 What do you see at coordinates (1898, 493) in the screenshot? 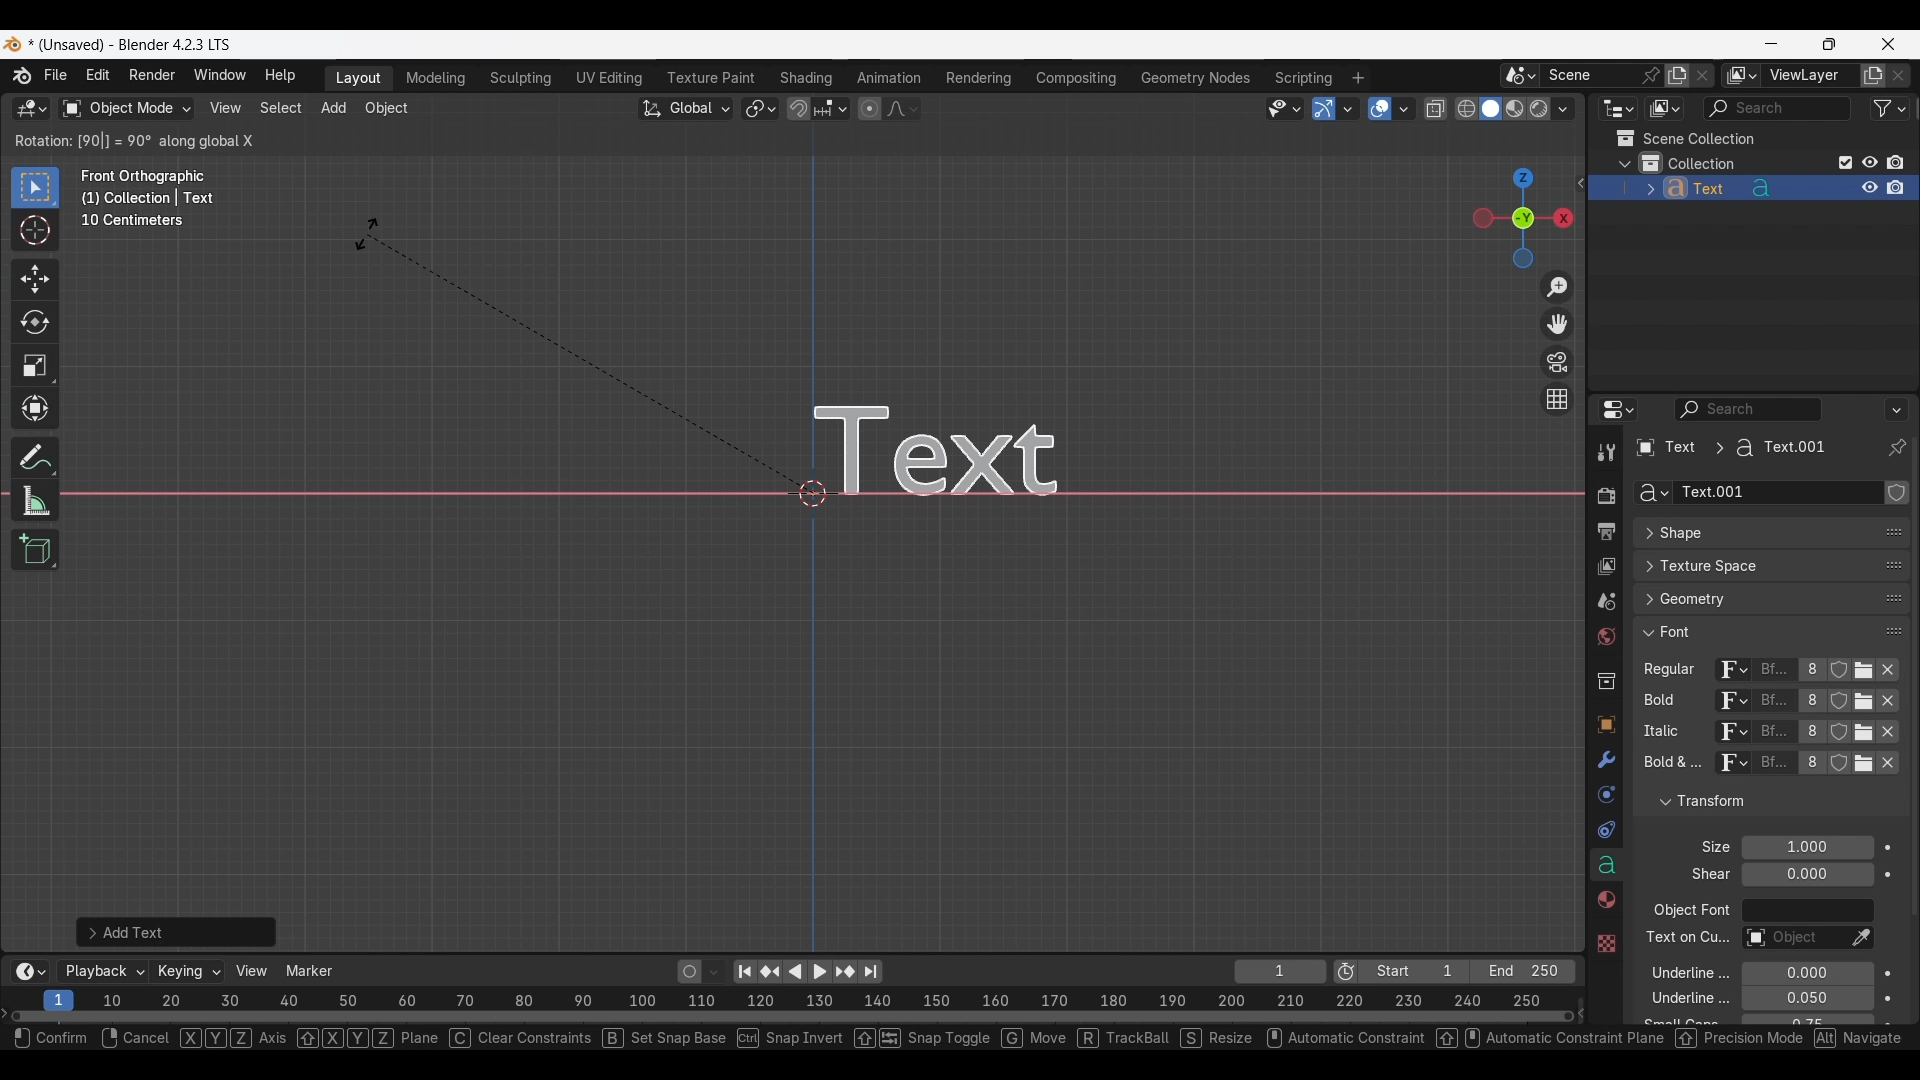
I see `Change order in the list` at bounding box center [1898, 493].